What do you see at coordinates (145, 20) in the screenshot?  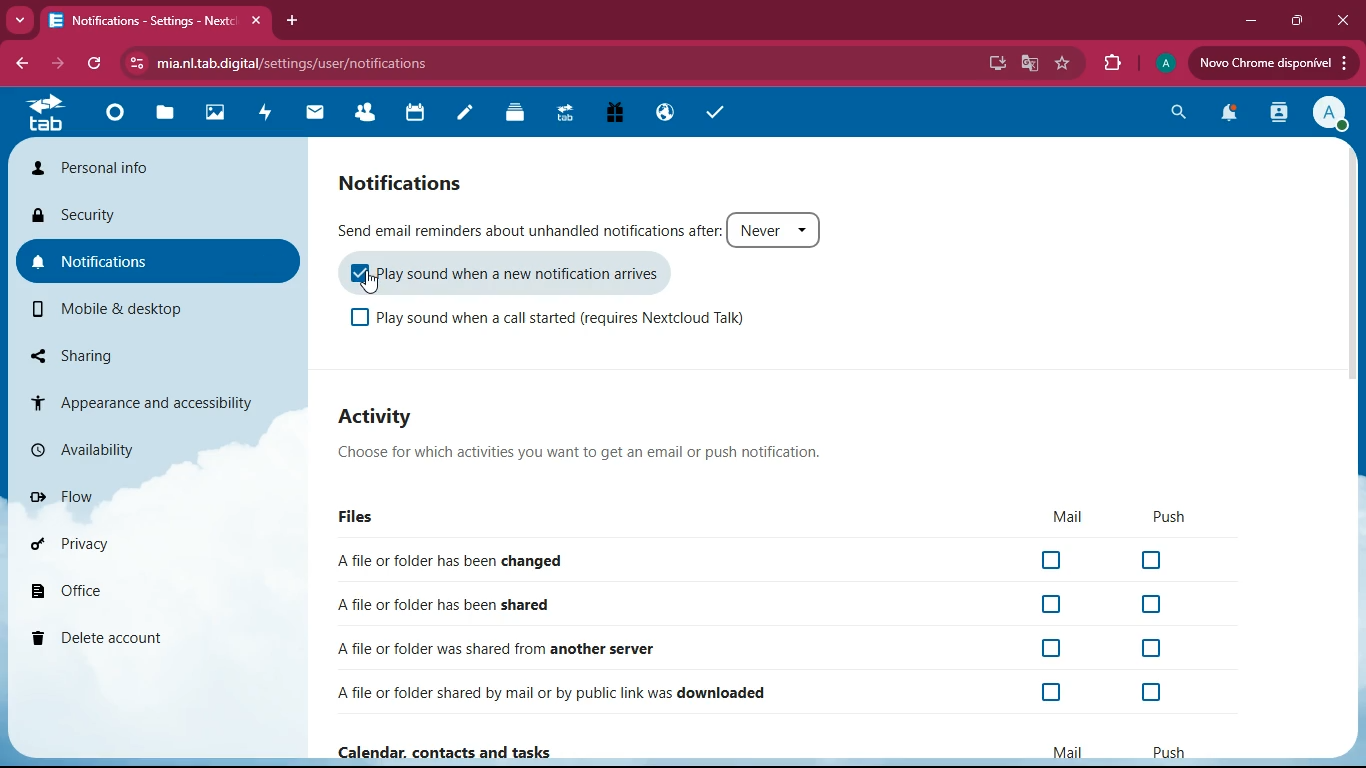 I see `tab` at bounding box center [145, 20].